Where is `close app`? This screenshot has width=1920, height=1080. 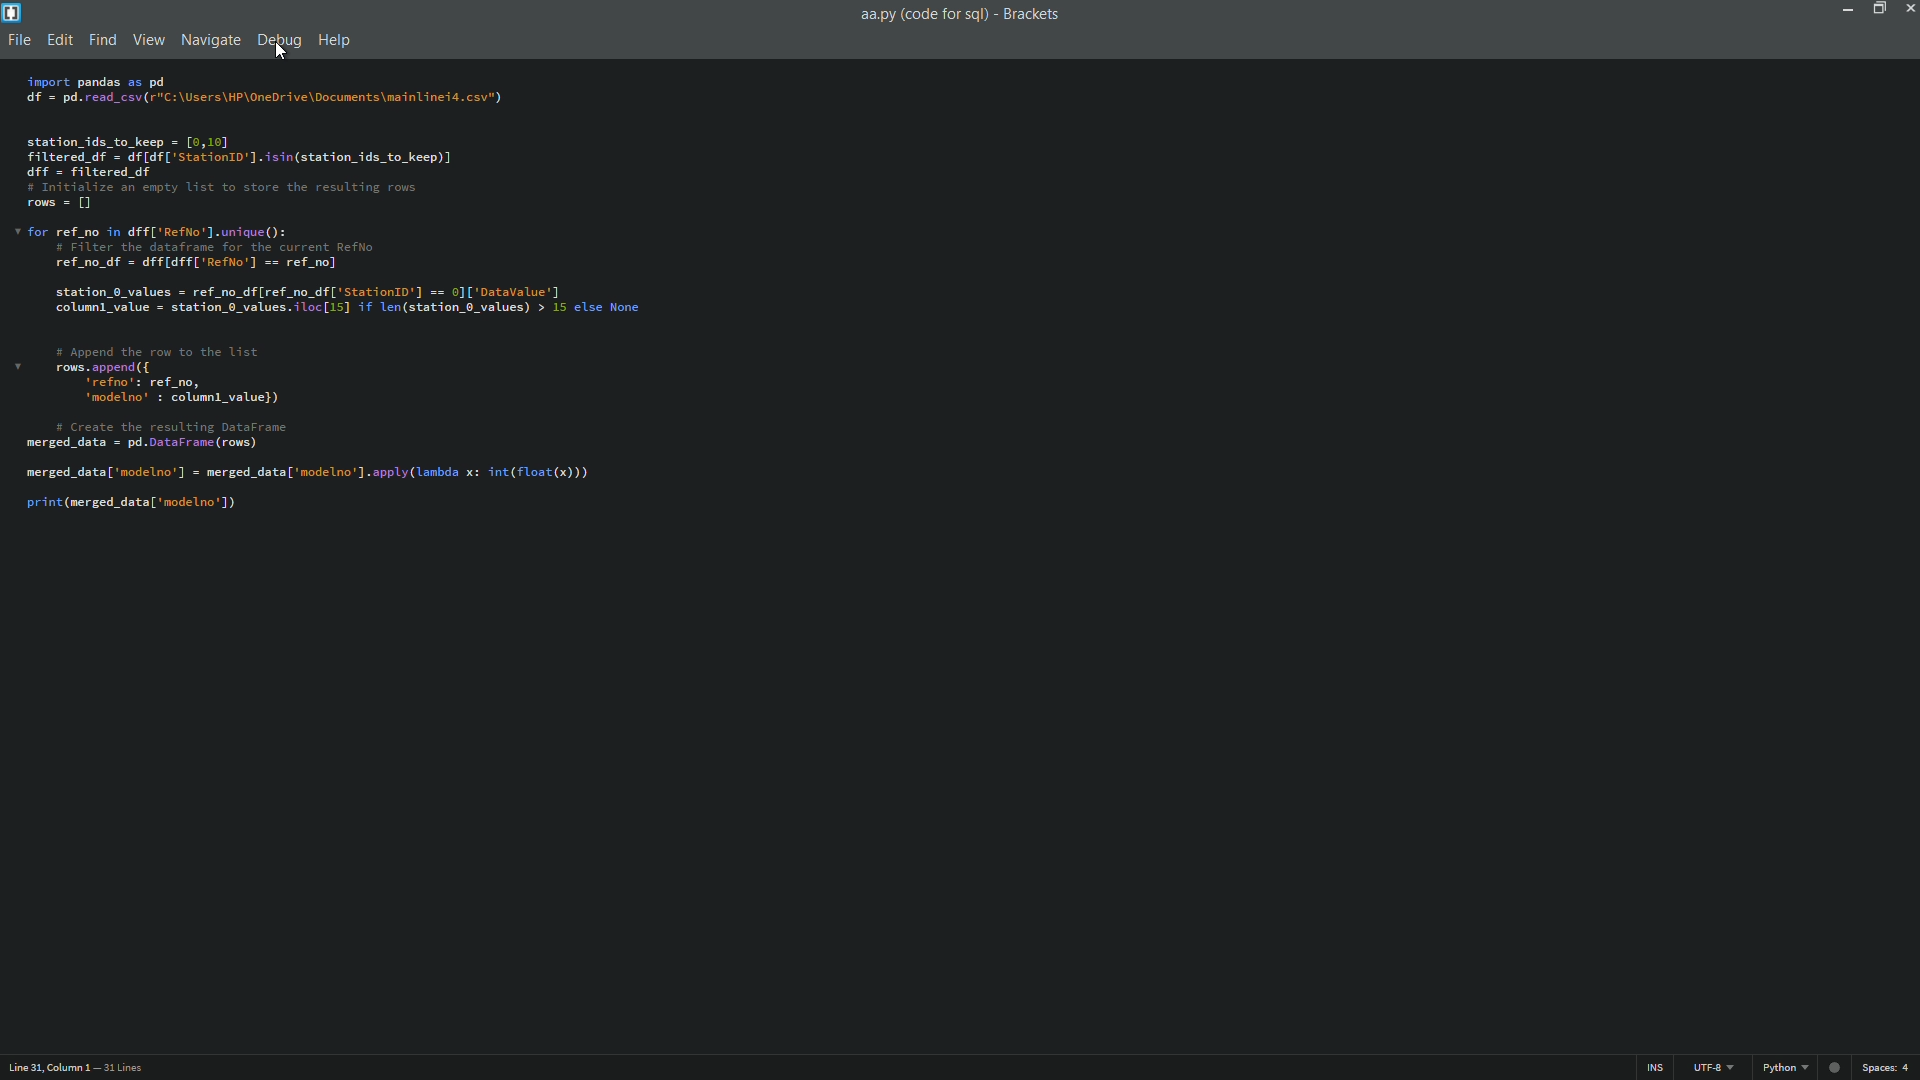
close app is located at coordinates (1908, 8).